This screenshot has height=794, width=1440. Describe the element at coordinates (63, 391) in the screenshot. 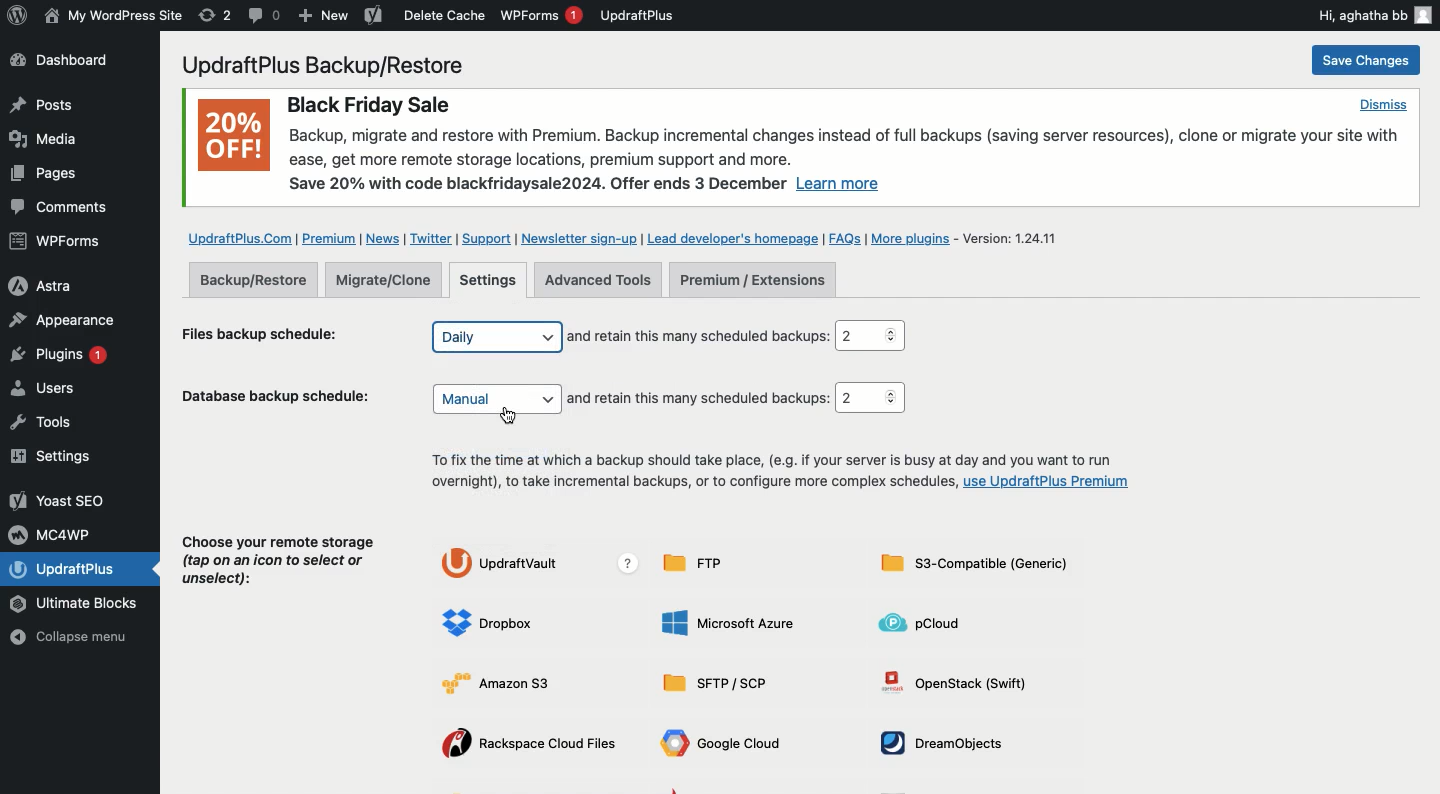

I see `Users` at that location.